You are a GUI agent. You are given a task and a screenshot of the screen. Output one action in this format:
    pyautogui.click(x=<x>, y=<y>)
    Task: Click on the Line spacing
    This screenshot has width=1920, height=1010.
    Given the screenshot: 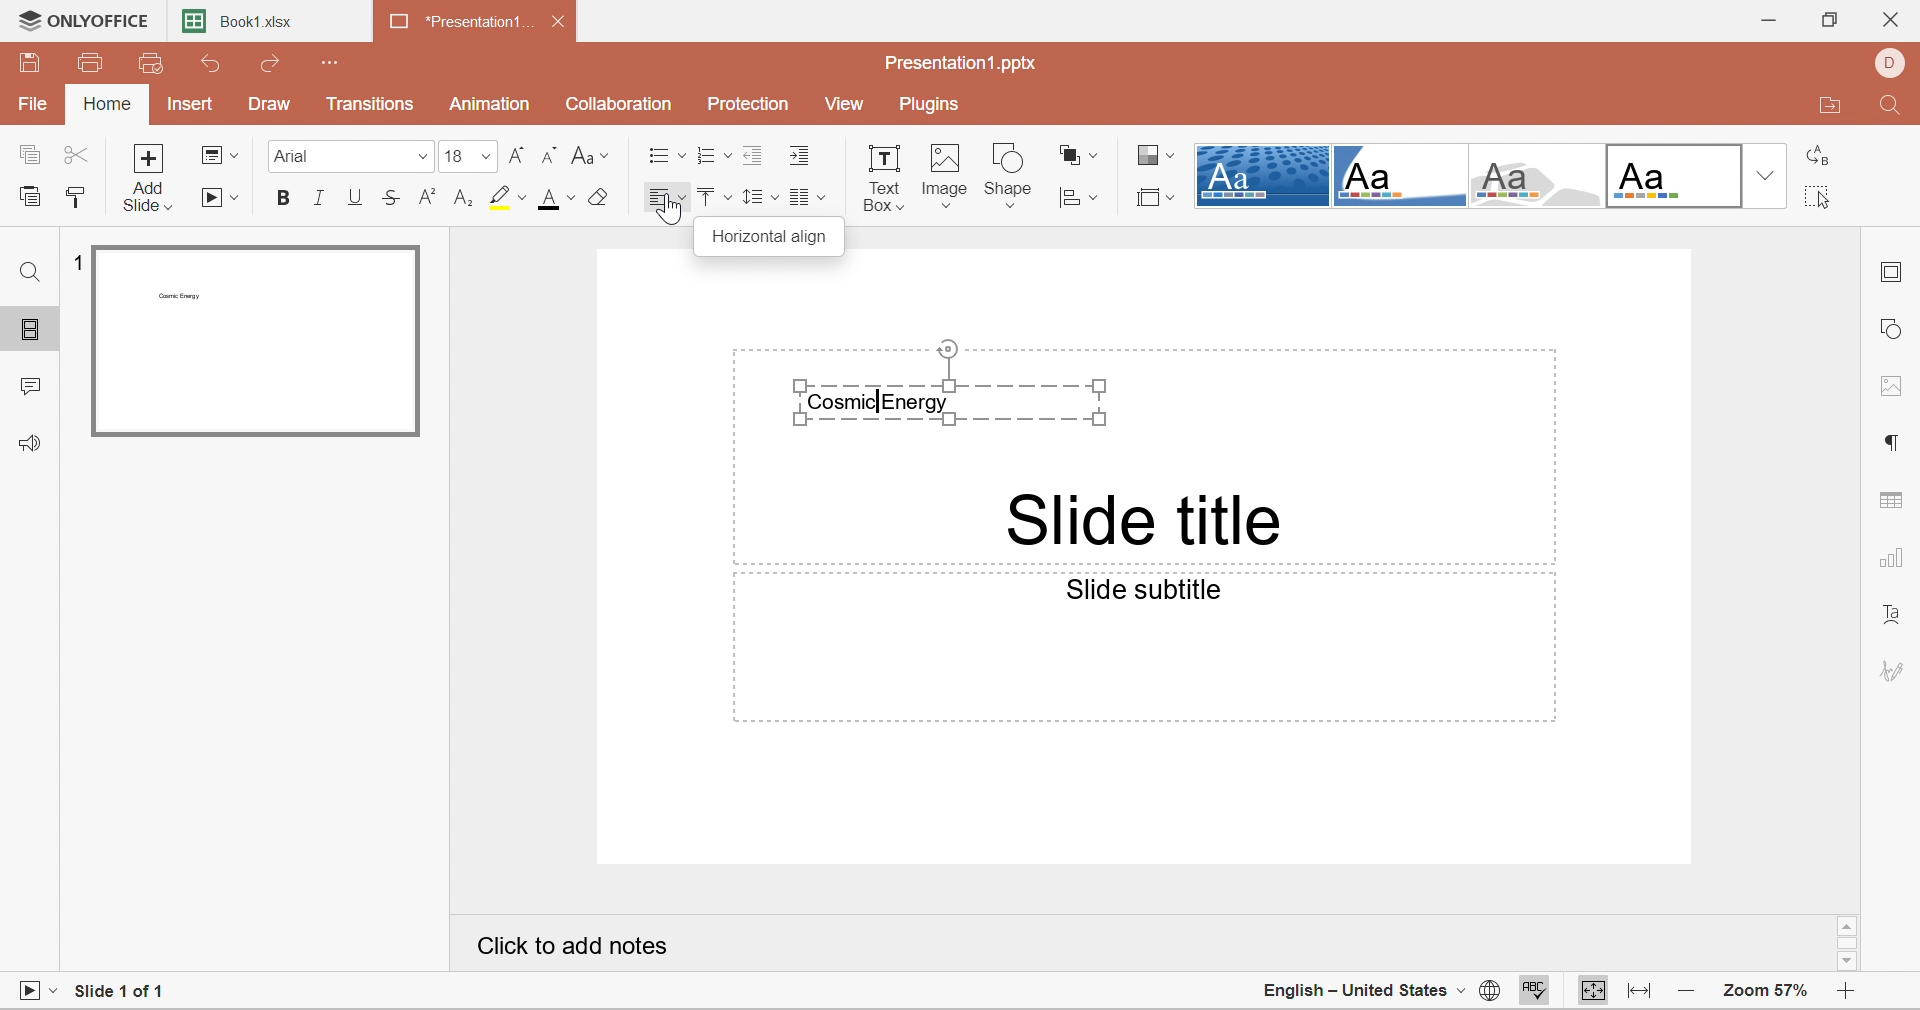 What is the action you would take?
    pyautogui.click(x=757, y=198)
    